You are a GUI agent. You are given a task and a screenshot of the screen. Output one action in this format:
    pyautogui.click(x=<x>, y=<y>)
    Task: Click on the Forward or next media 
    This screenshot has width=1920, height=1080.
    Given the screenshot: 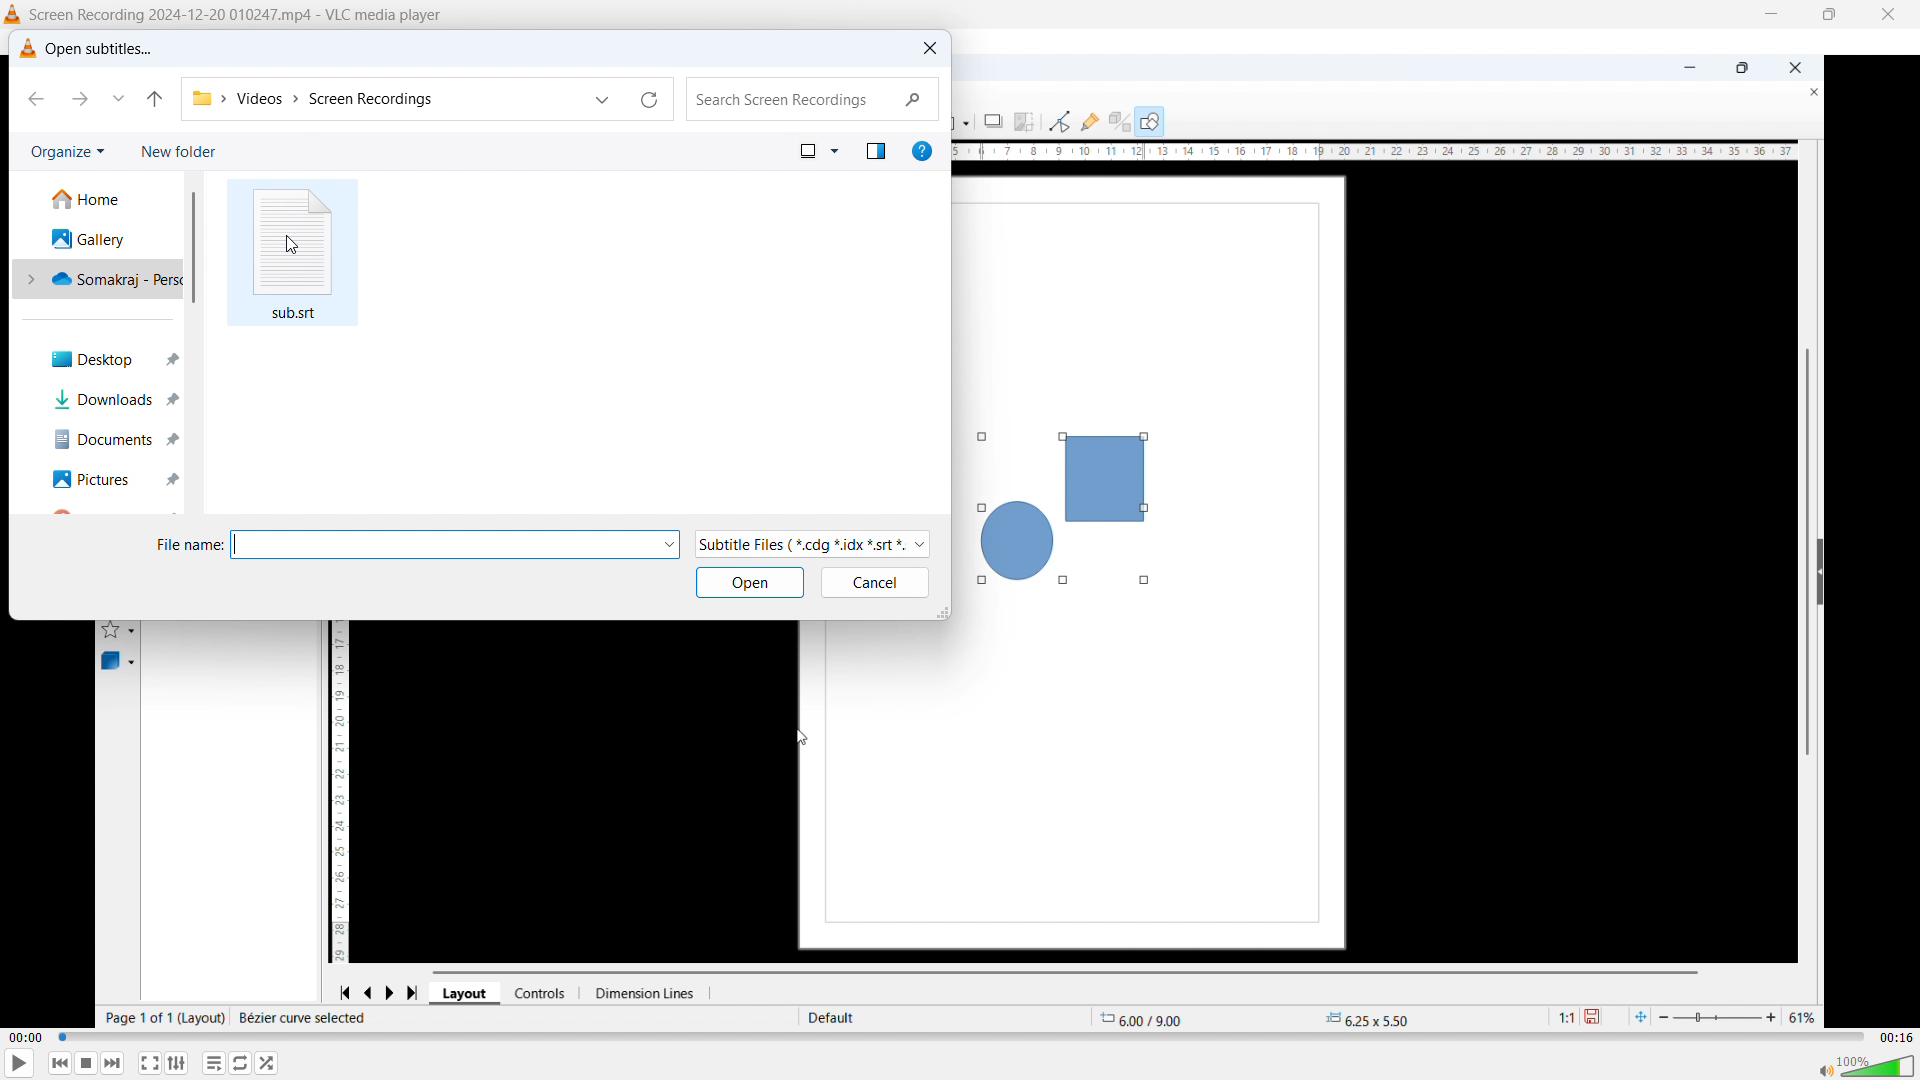 What is the action you would take?
    pyautogui.click(x=113, y=1062)
    